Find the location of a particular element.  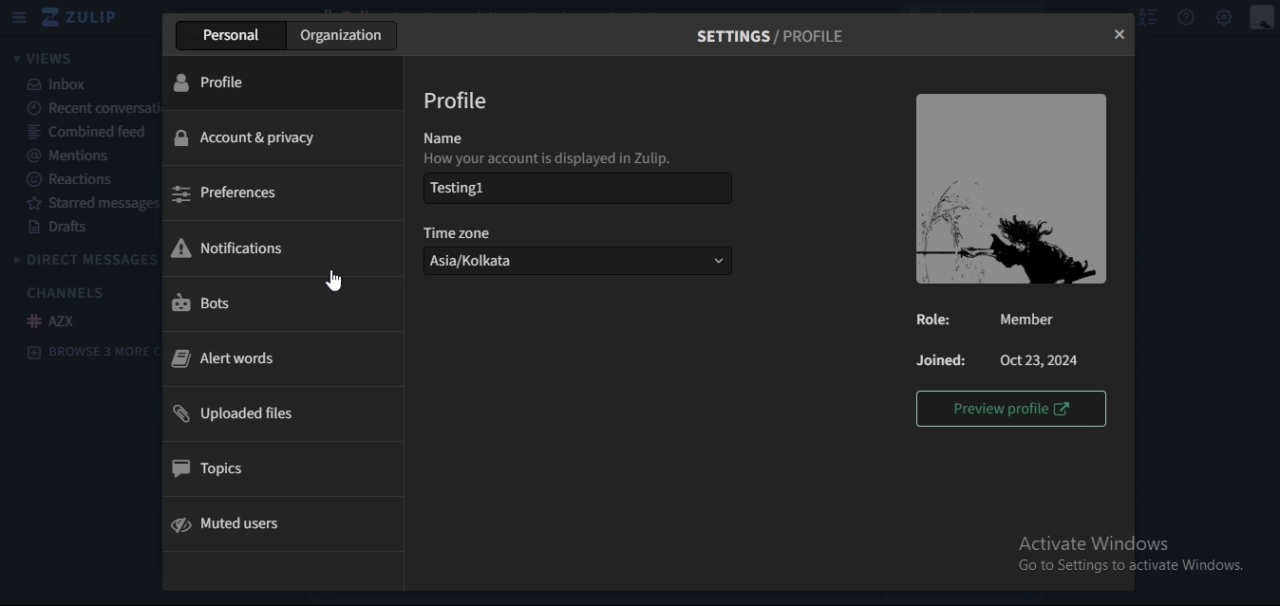

recent conversation is located at coordinates (90, 106).